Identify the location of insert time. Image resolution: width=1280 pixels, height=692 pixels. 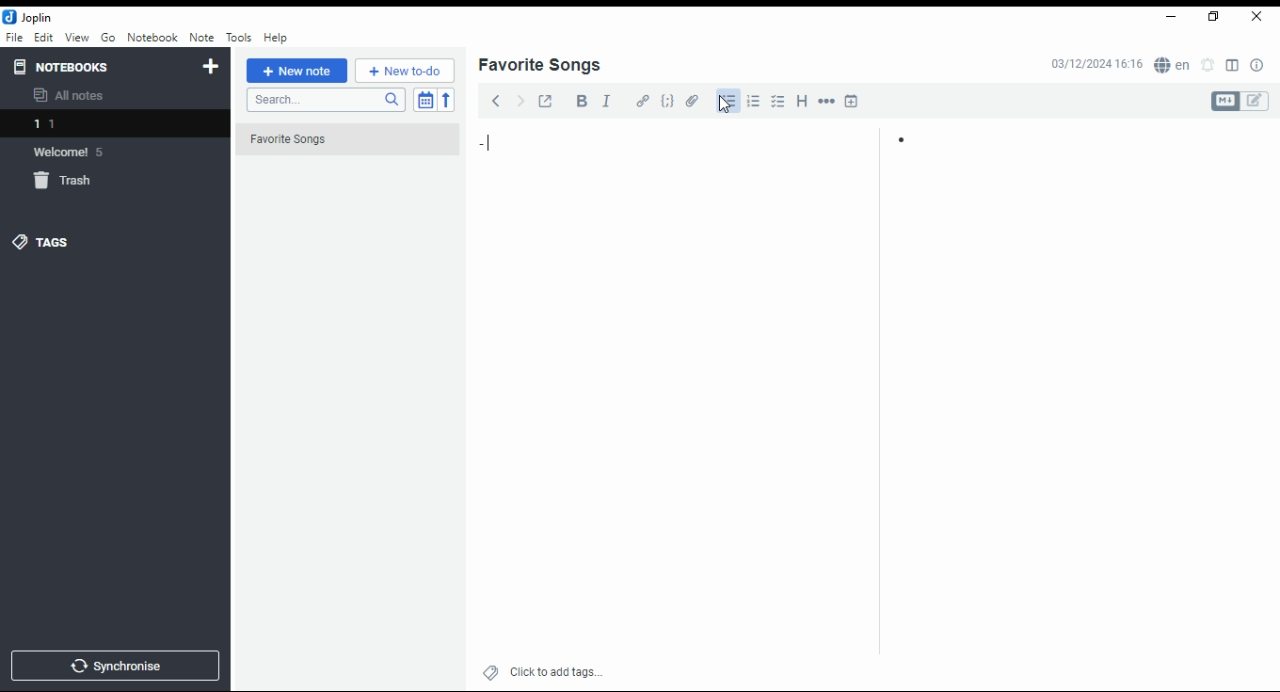
(852, 100).